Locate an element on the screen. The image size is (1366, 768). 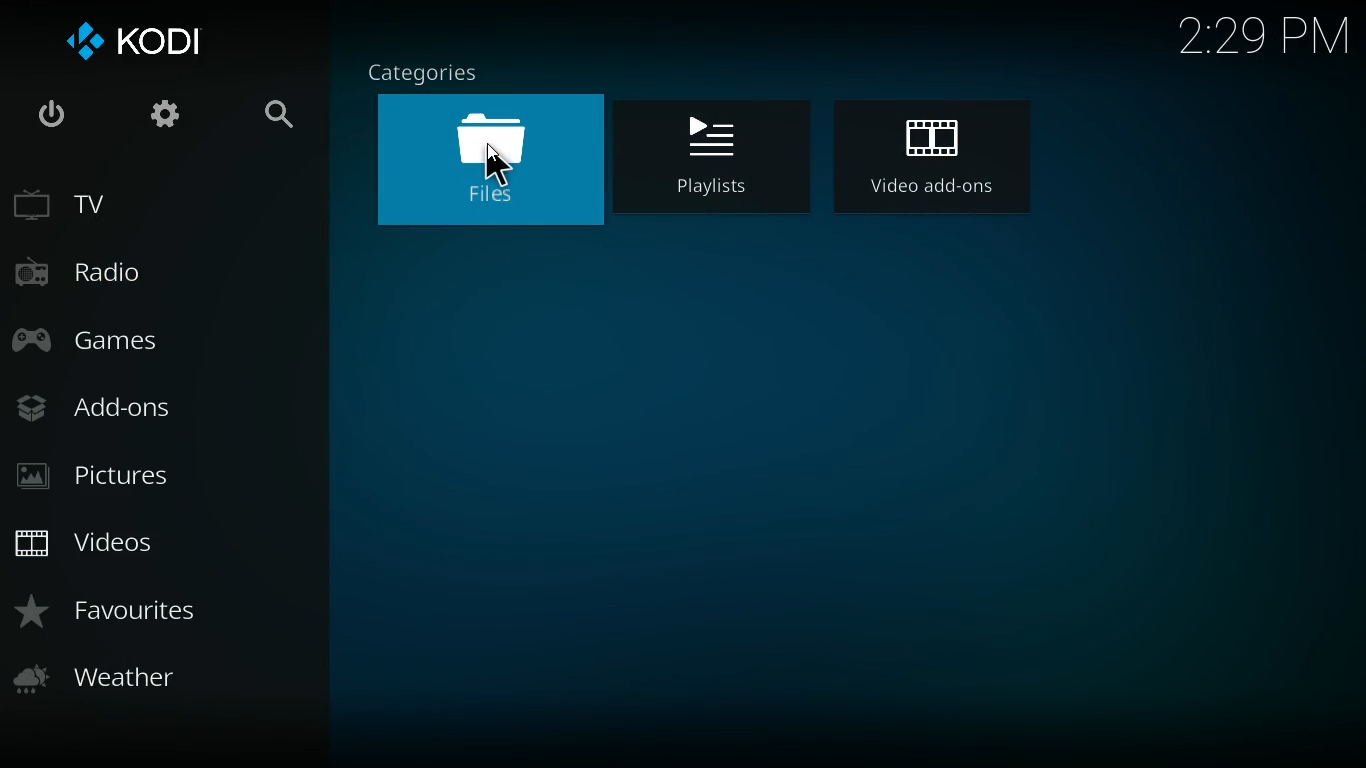
settings is located at coordinates (156, 119).